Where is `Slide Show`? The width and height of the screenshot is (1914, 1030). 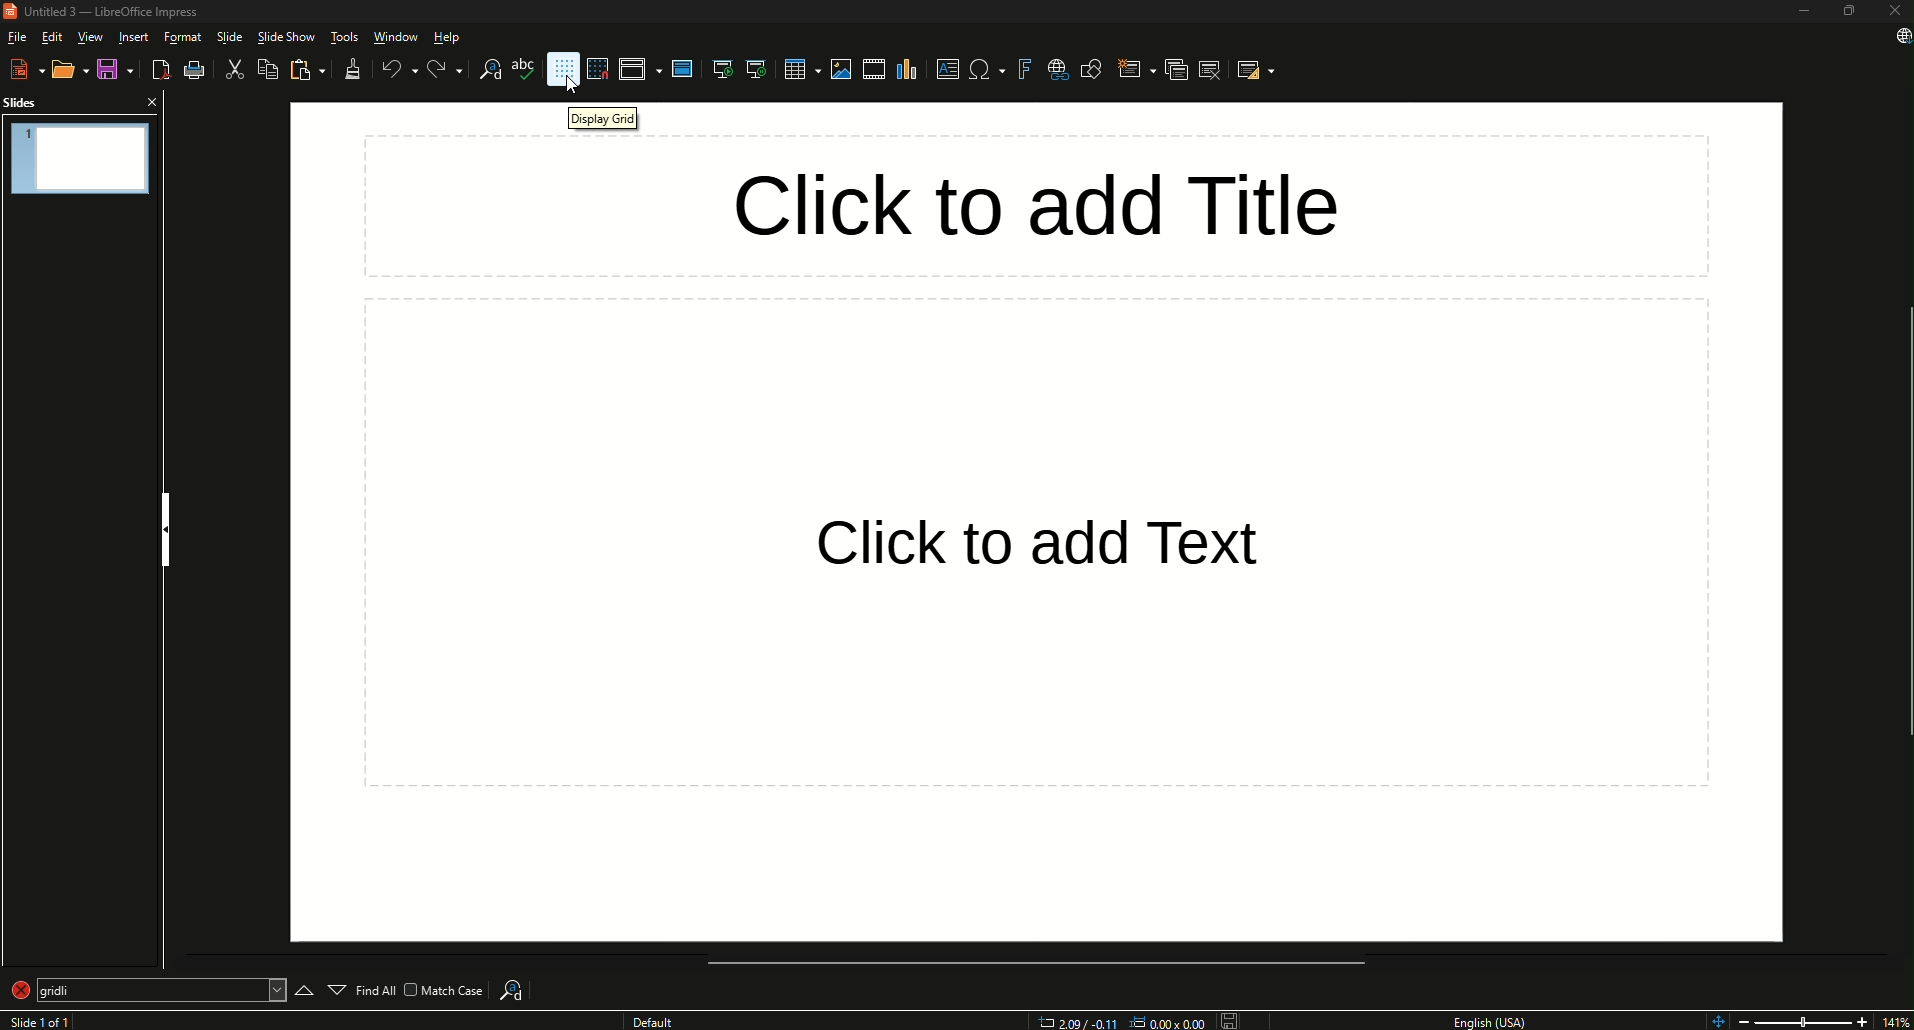
Slide Show is located at coordinates (285, 38).